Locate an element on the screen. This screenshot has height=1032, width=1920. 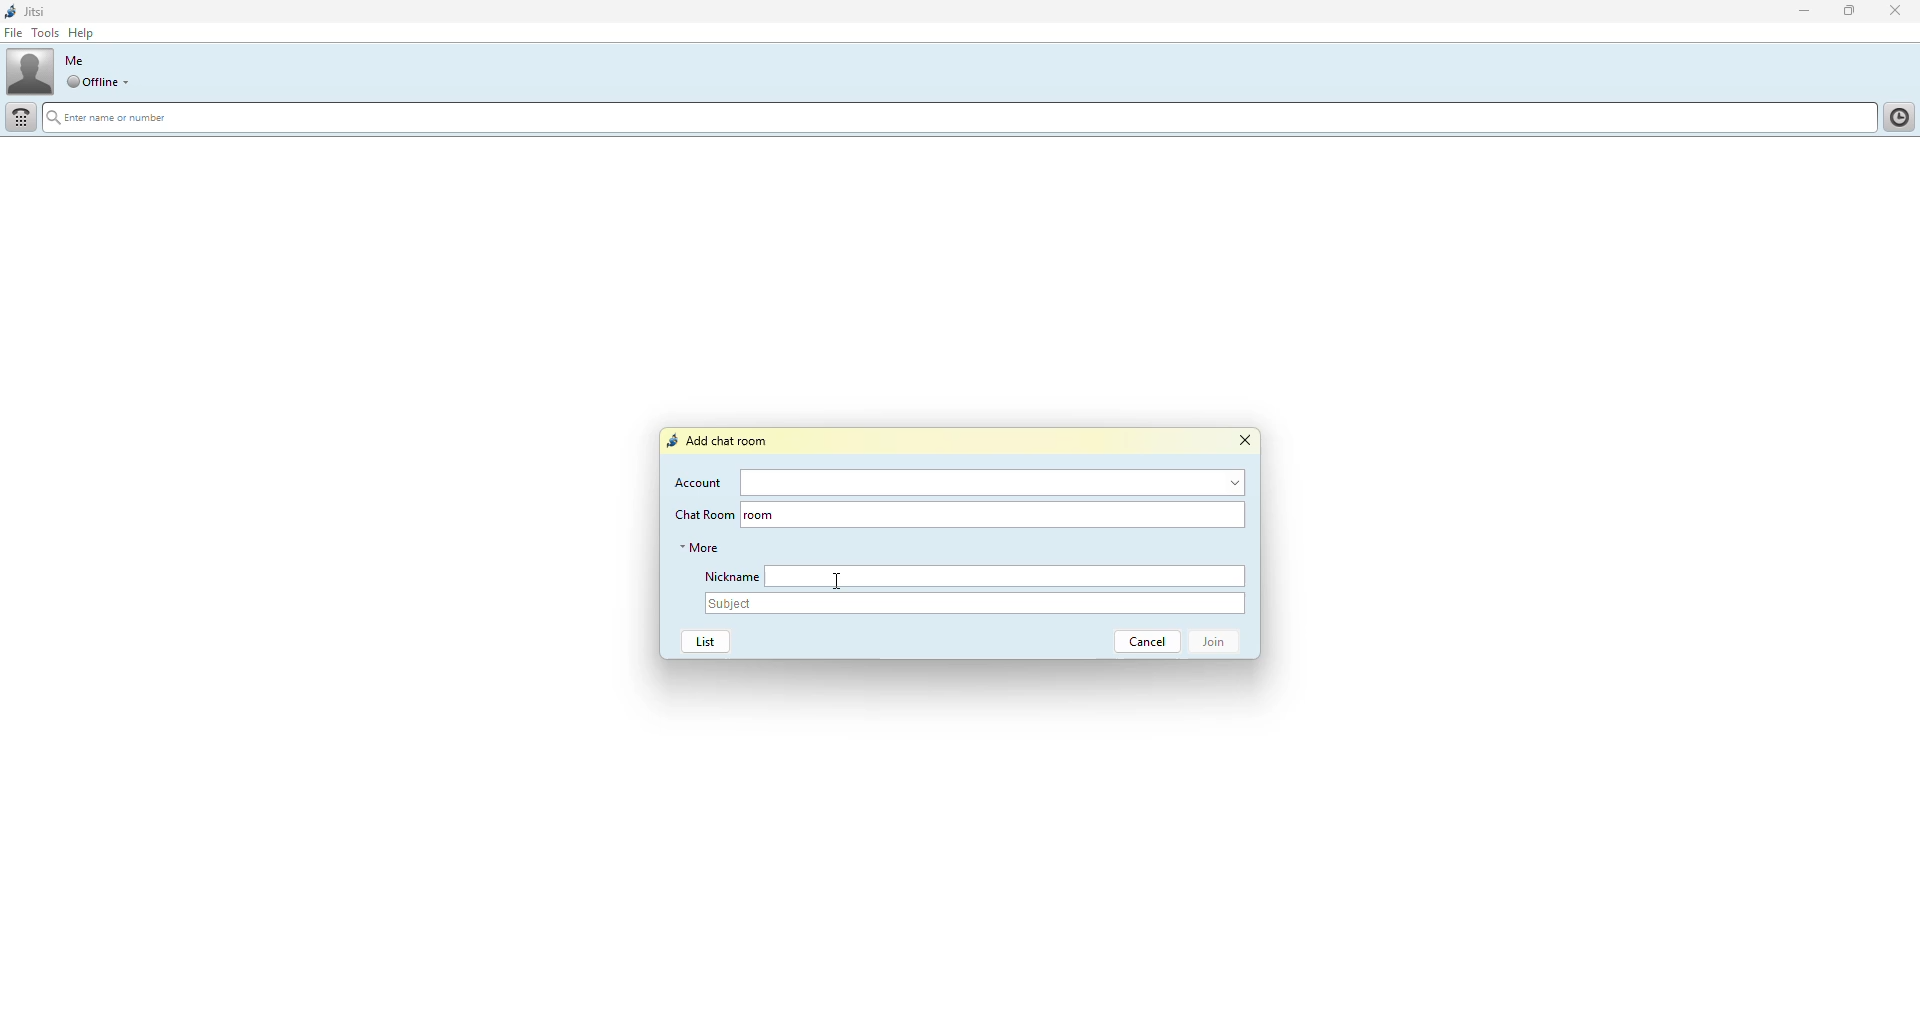
help is located at coordinates (85, 33).